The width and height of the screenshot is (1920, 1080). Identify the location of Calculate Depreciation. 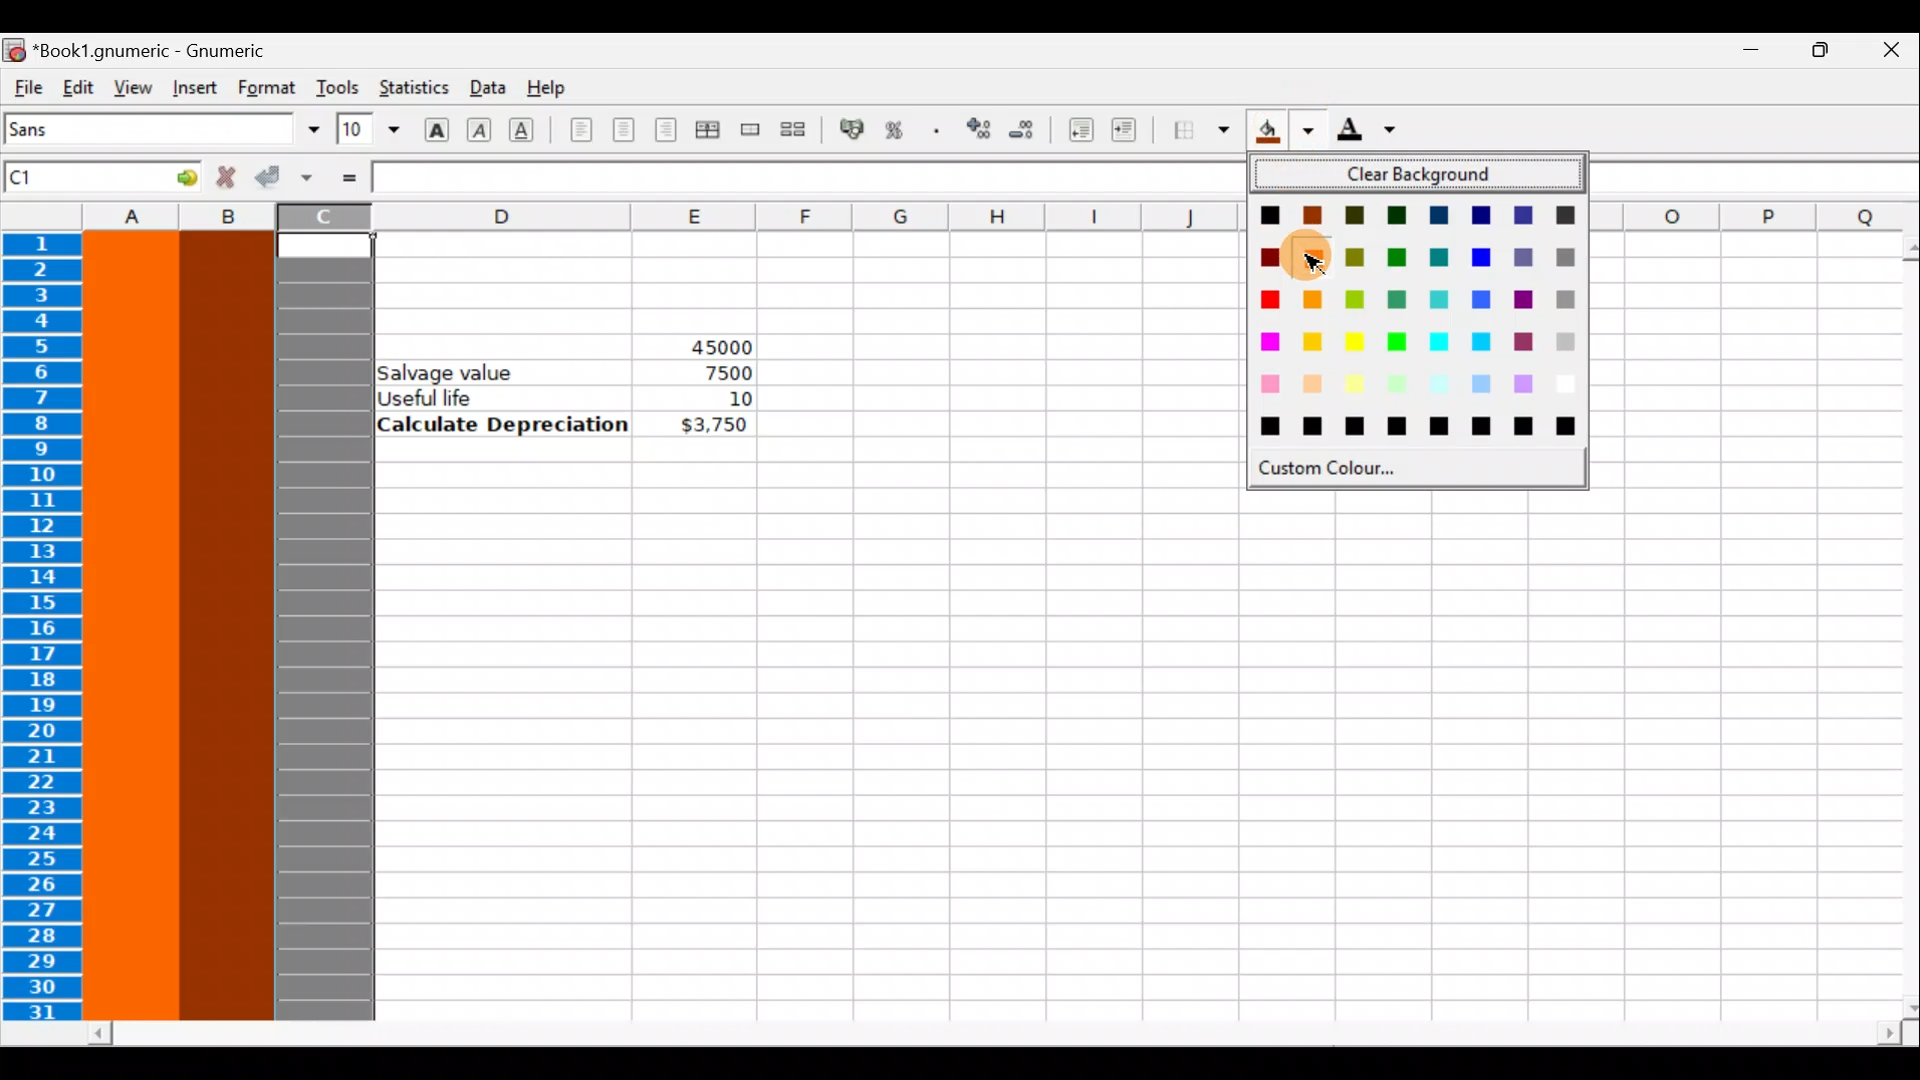
(503, 423).